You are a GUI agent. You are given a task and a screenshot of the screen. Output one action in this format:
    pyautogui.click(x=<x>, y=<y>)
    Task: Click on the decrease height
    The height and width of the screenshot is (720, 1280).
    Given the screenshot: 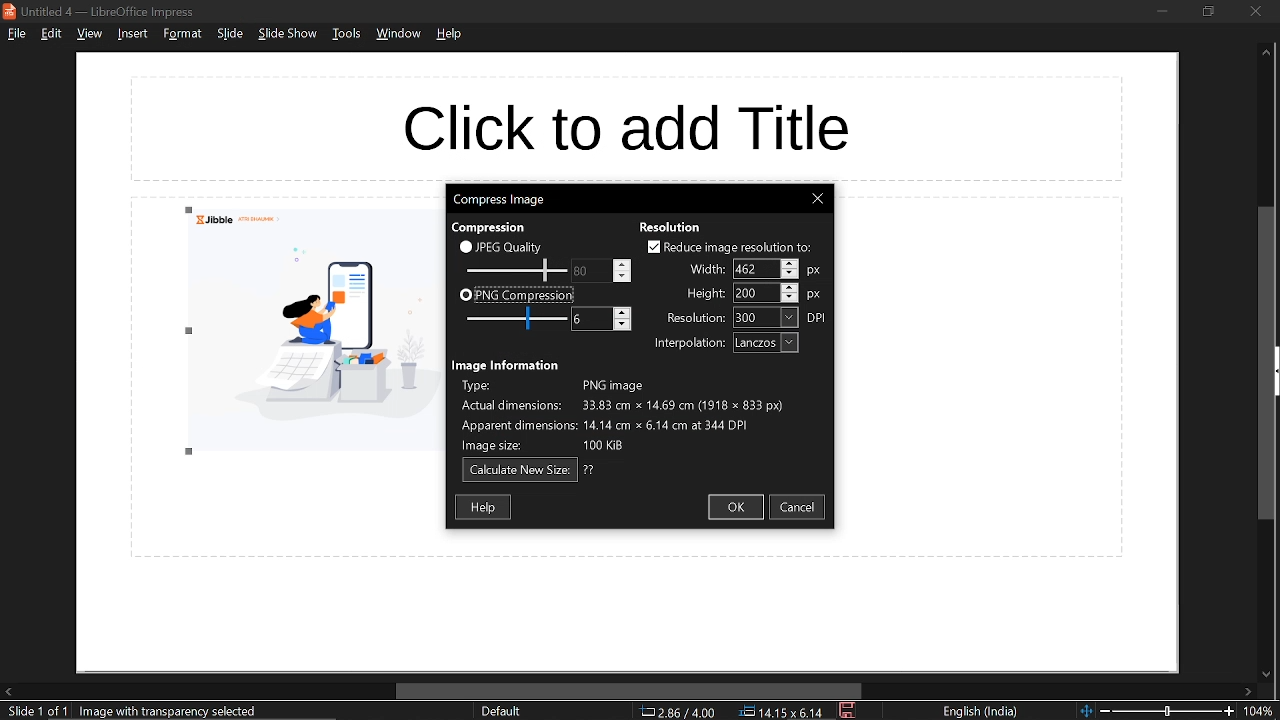 What is the action you would take?
    pyautogui.click(x=790, y=297)
    